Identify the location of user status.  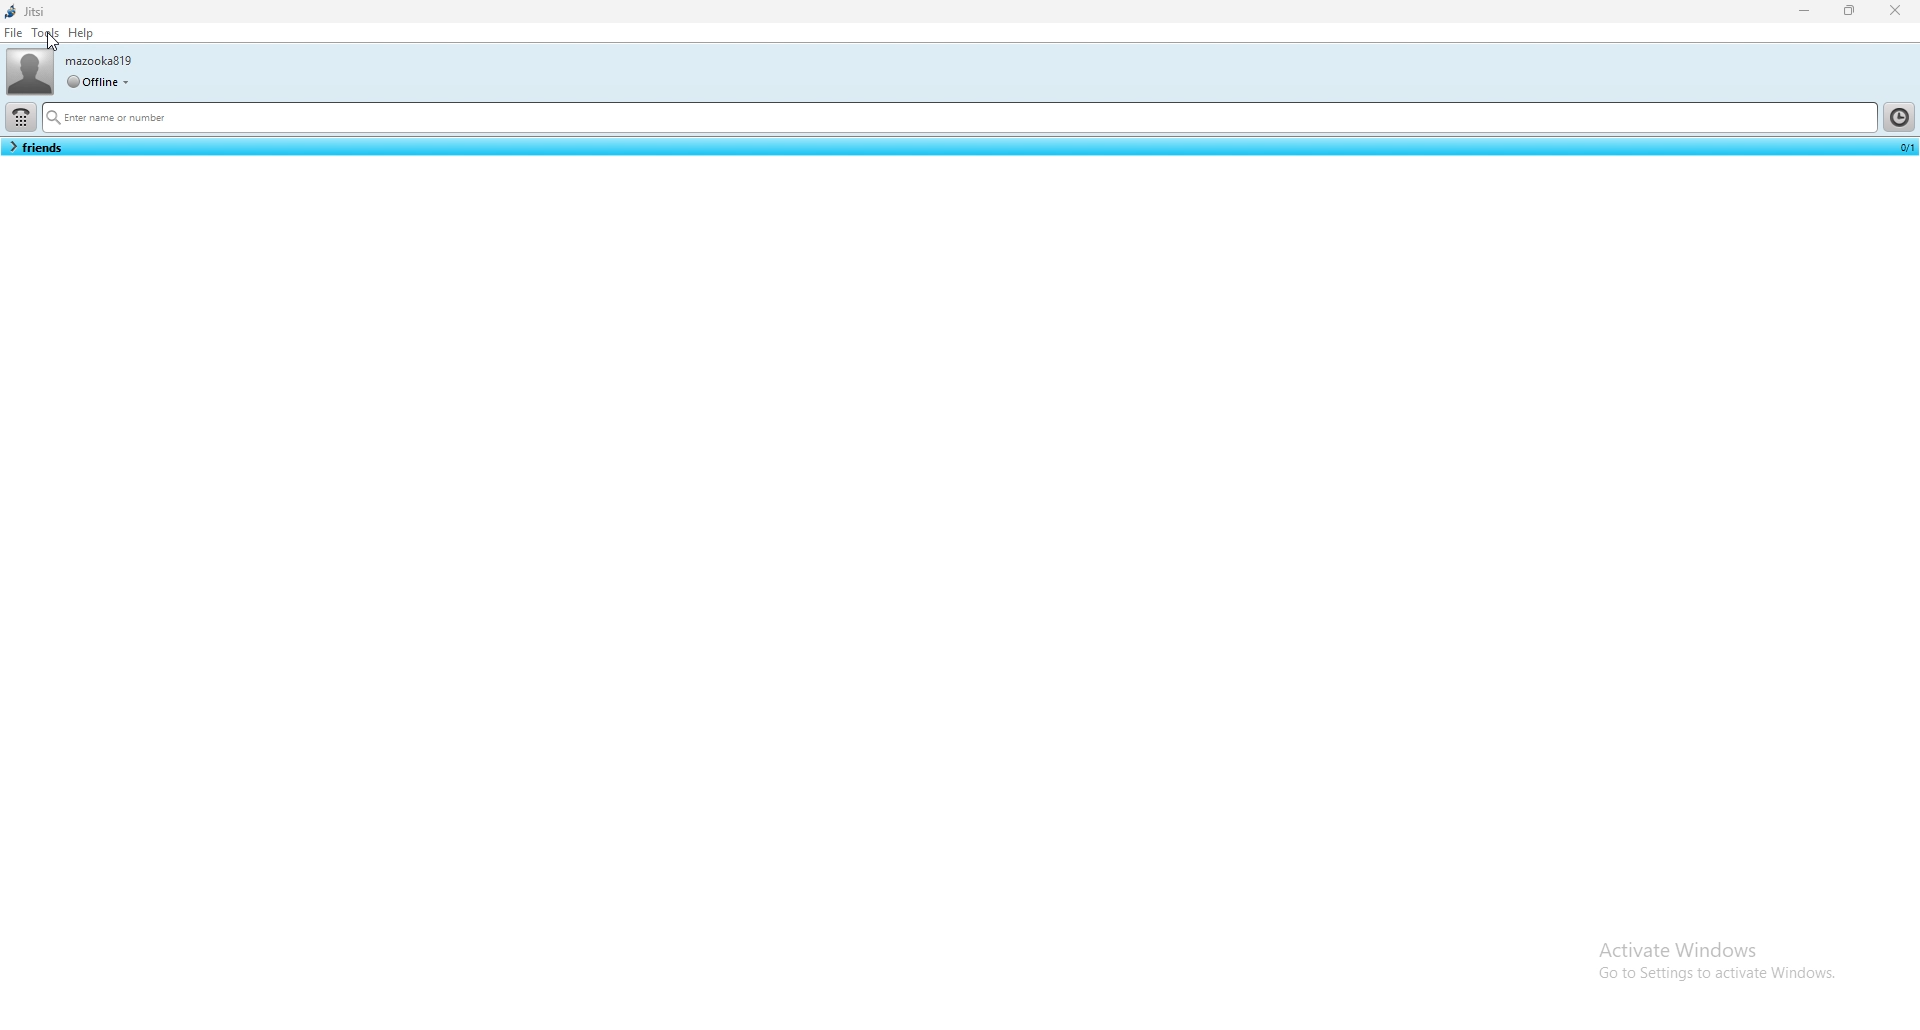
(98, 81).